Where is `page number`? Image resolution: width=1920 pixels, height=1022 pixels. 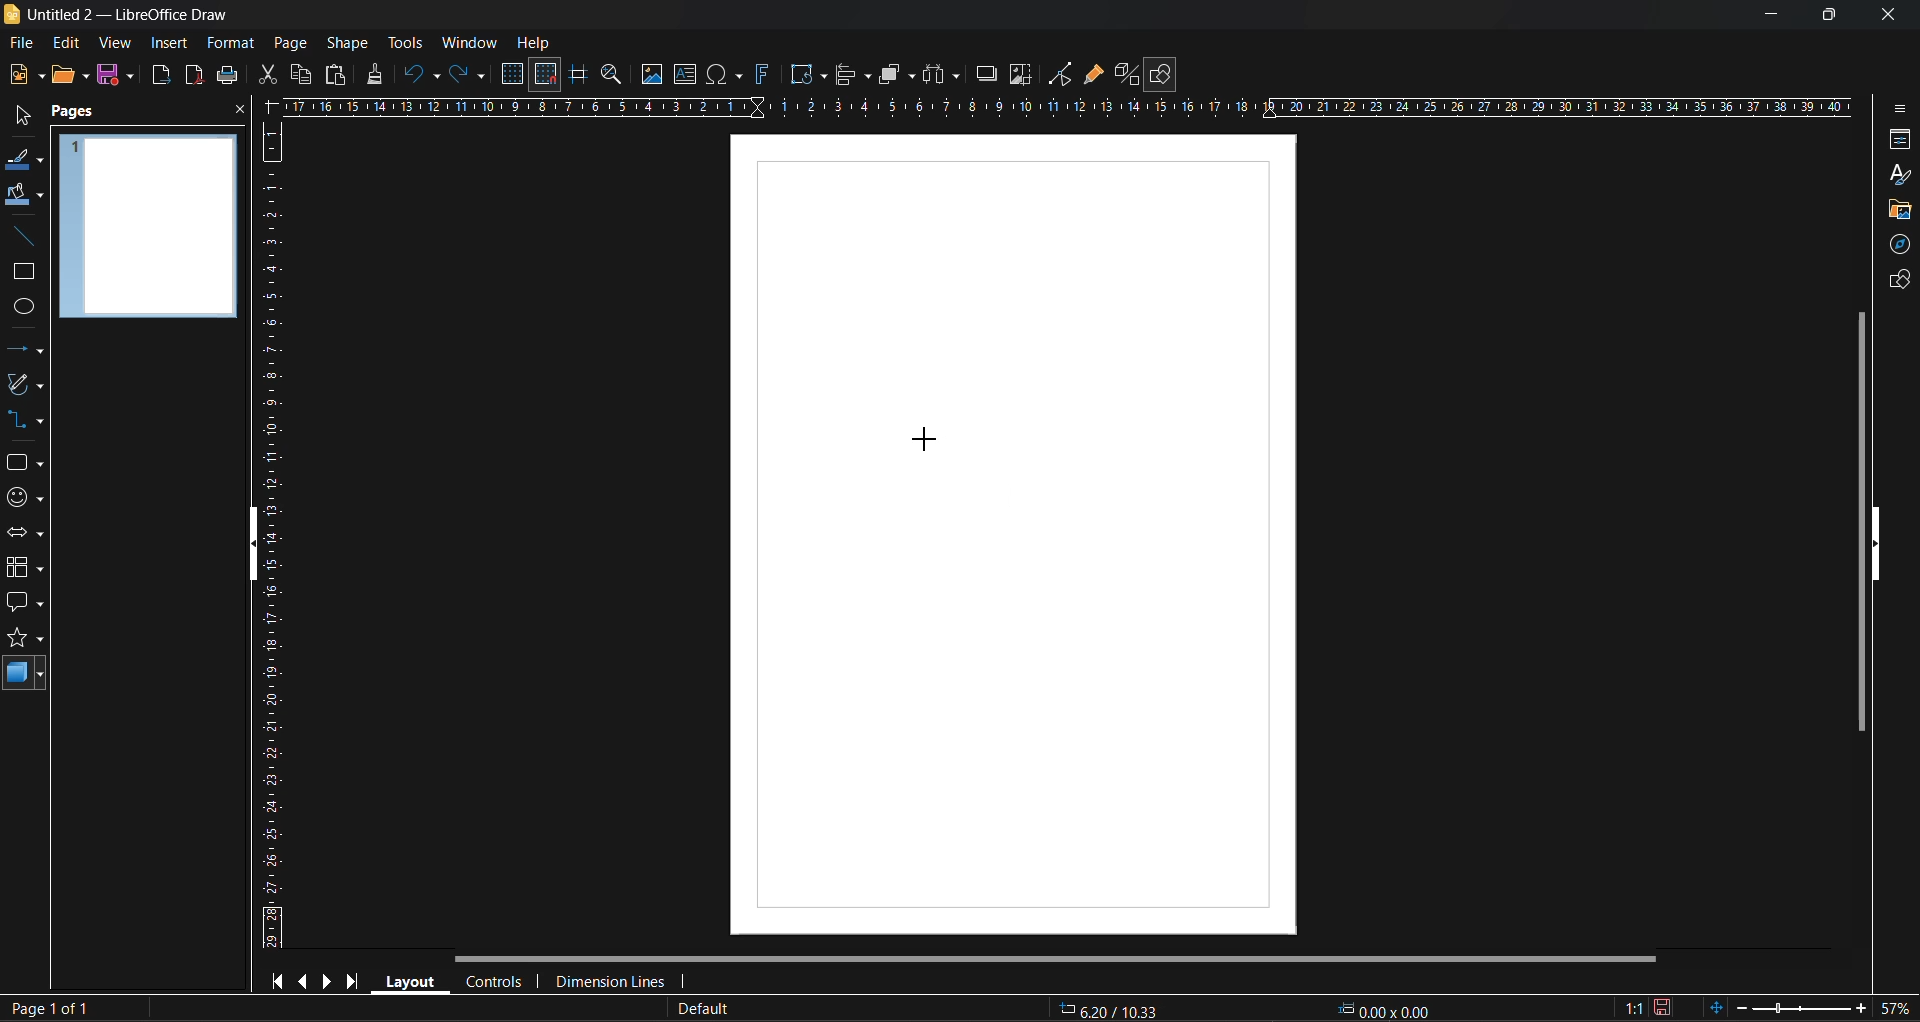
page number is located at coordinates (49, 1010).